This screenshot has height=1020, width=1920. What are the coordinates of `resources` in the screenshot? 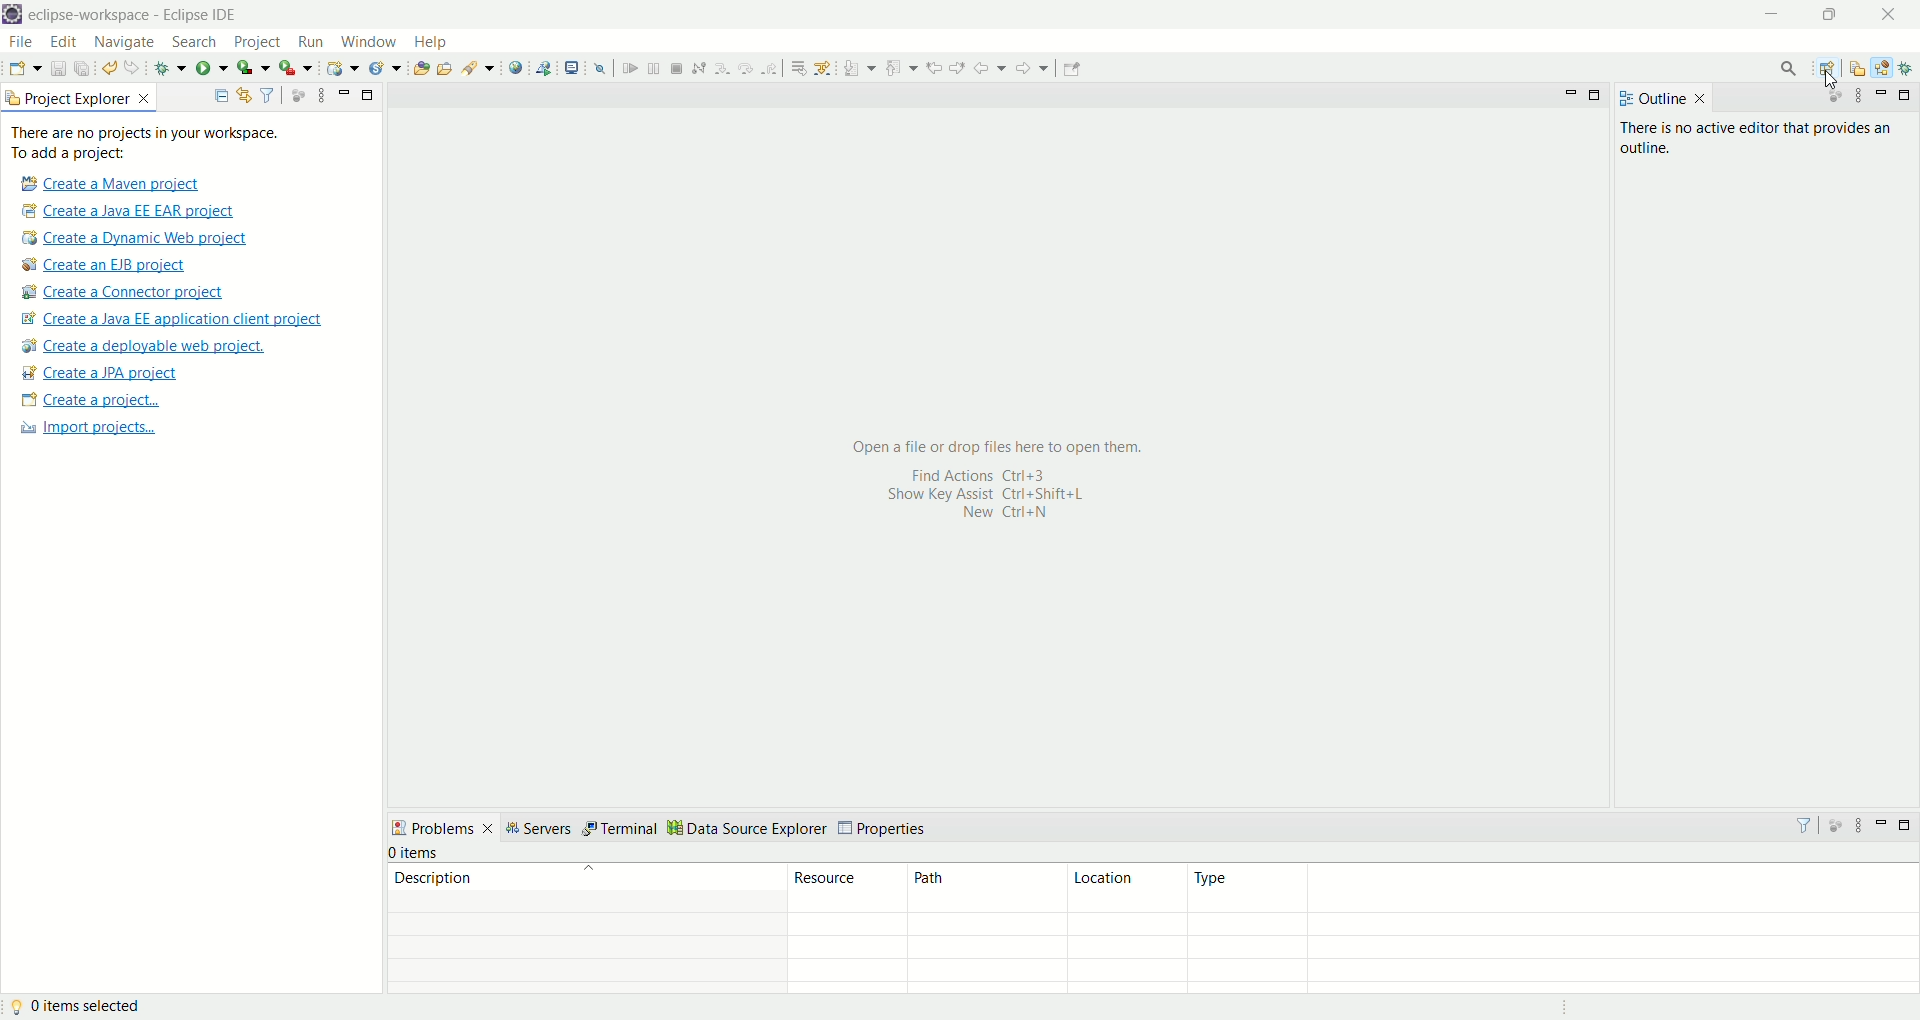 It's located at (848, 932).